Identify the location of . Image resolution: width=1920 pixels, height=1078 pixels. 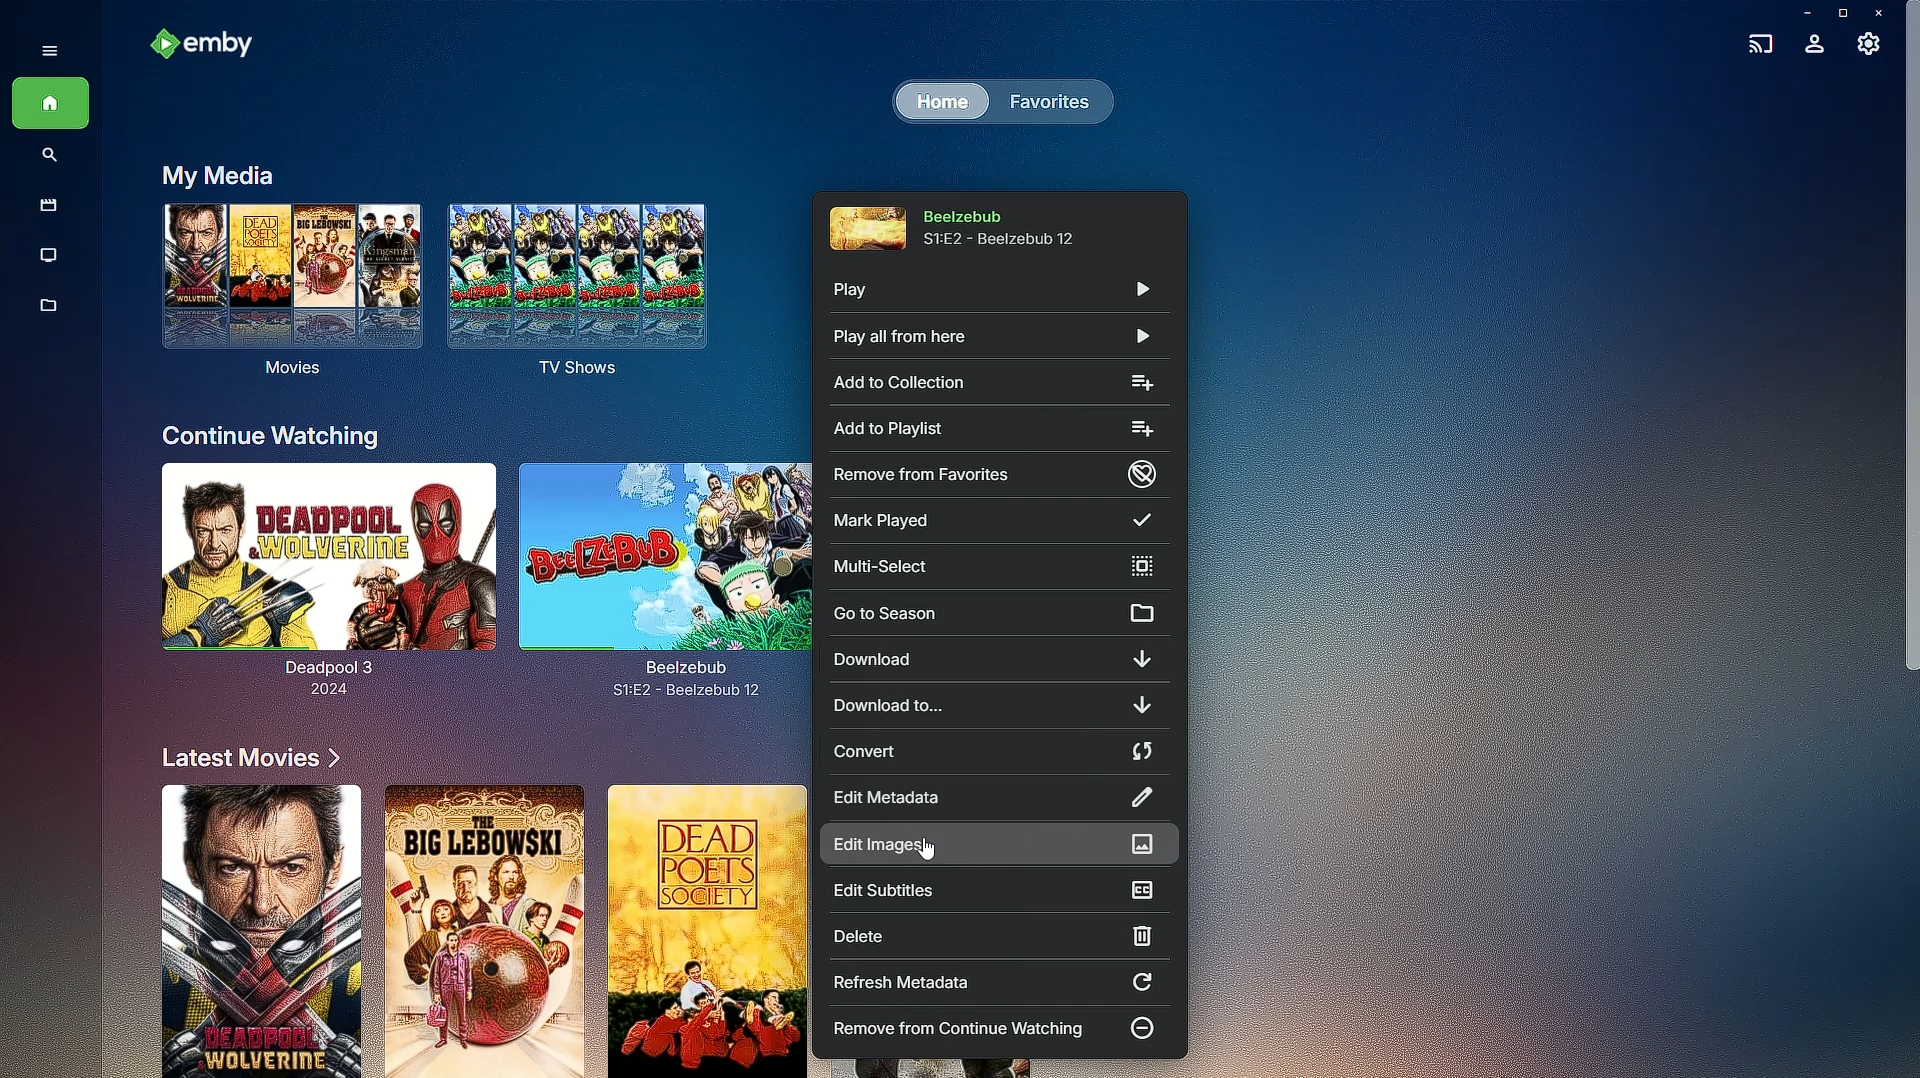
(709, 931).